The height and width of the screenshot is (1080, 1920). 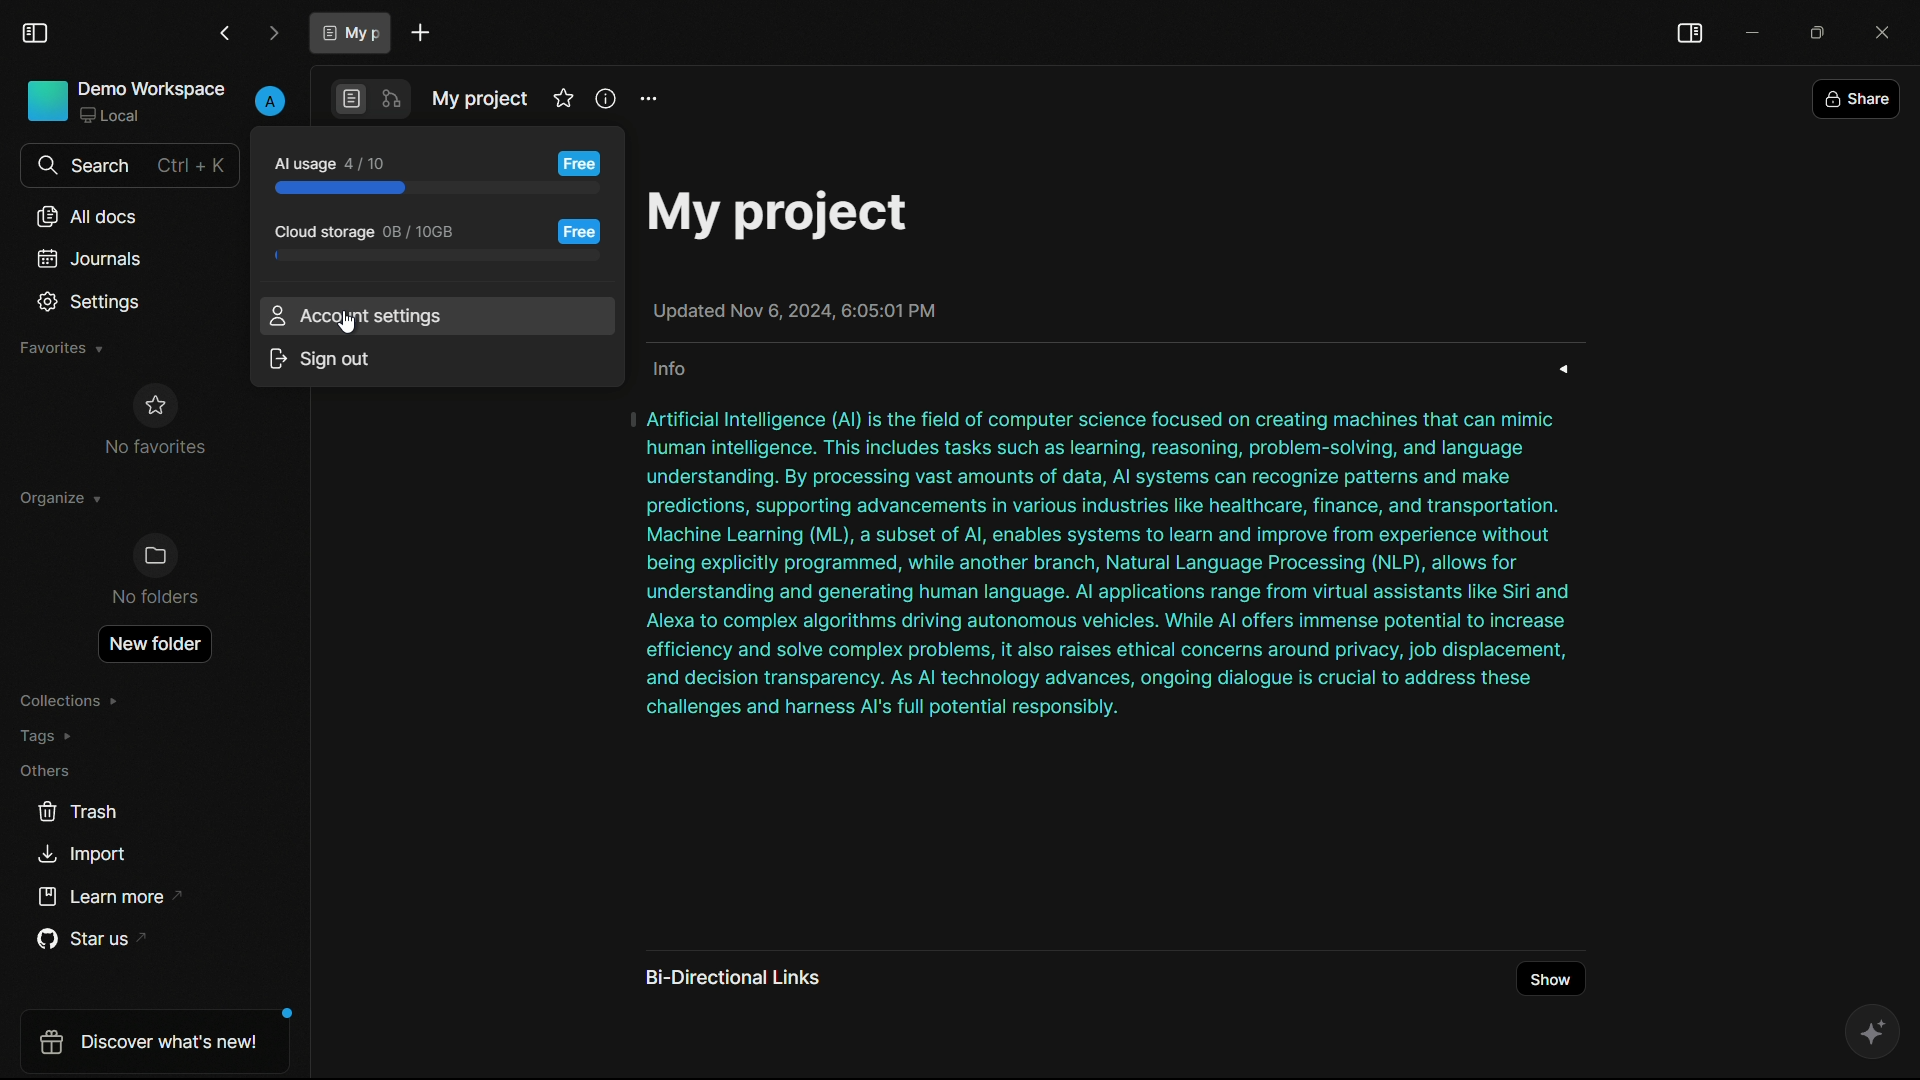 What do you see at coordinates (85, 218) in the screenshot?
I see `all documents` at bounding box center [85, 218].